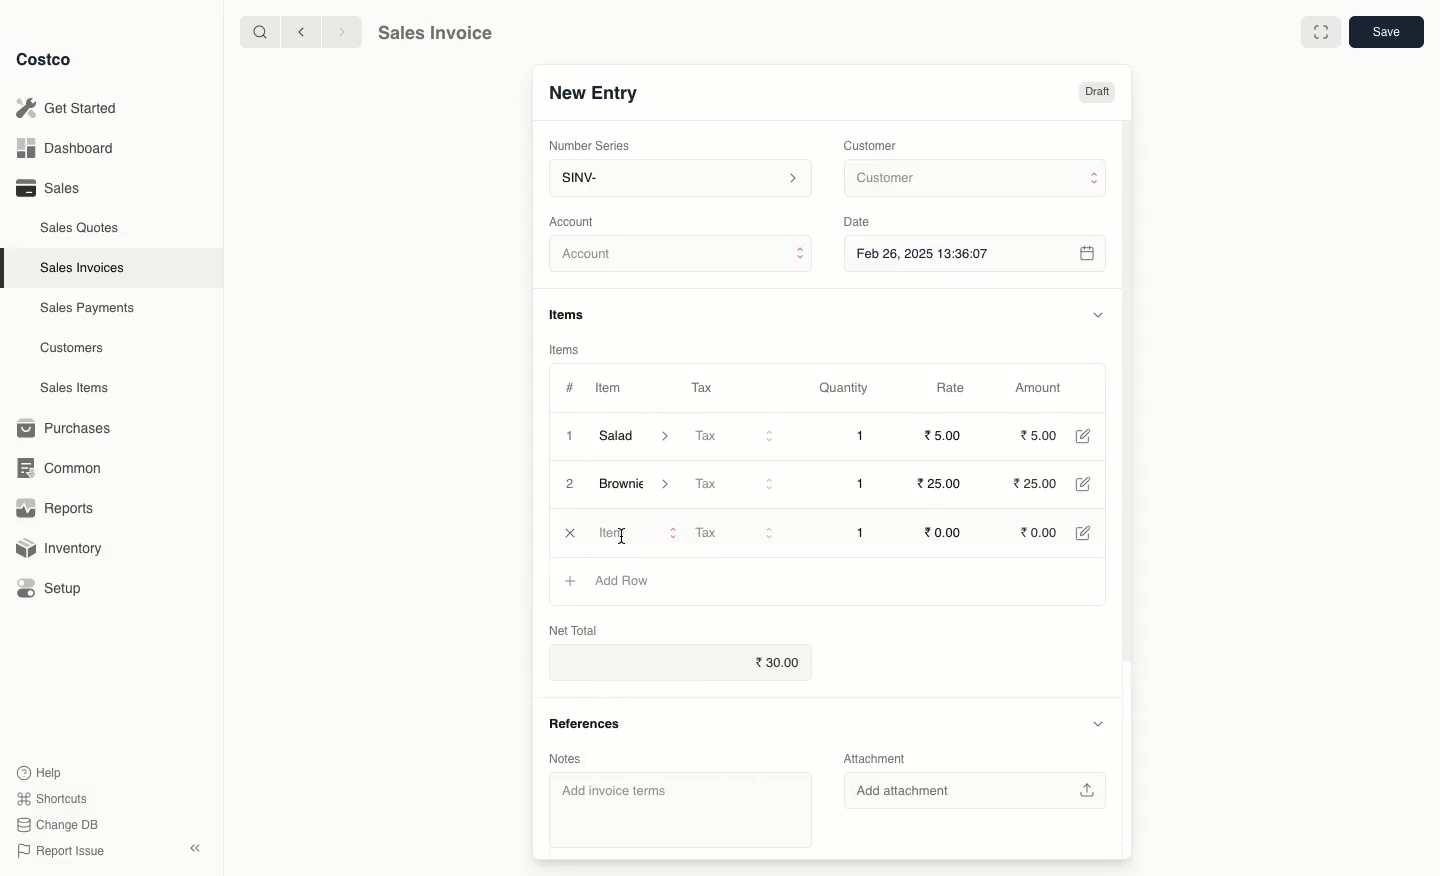  Describe the element at coordinates (624, 580) in the screenshot. I see `Add Row` at that location.